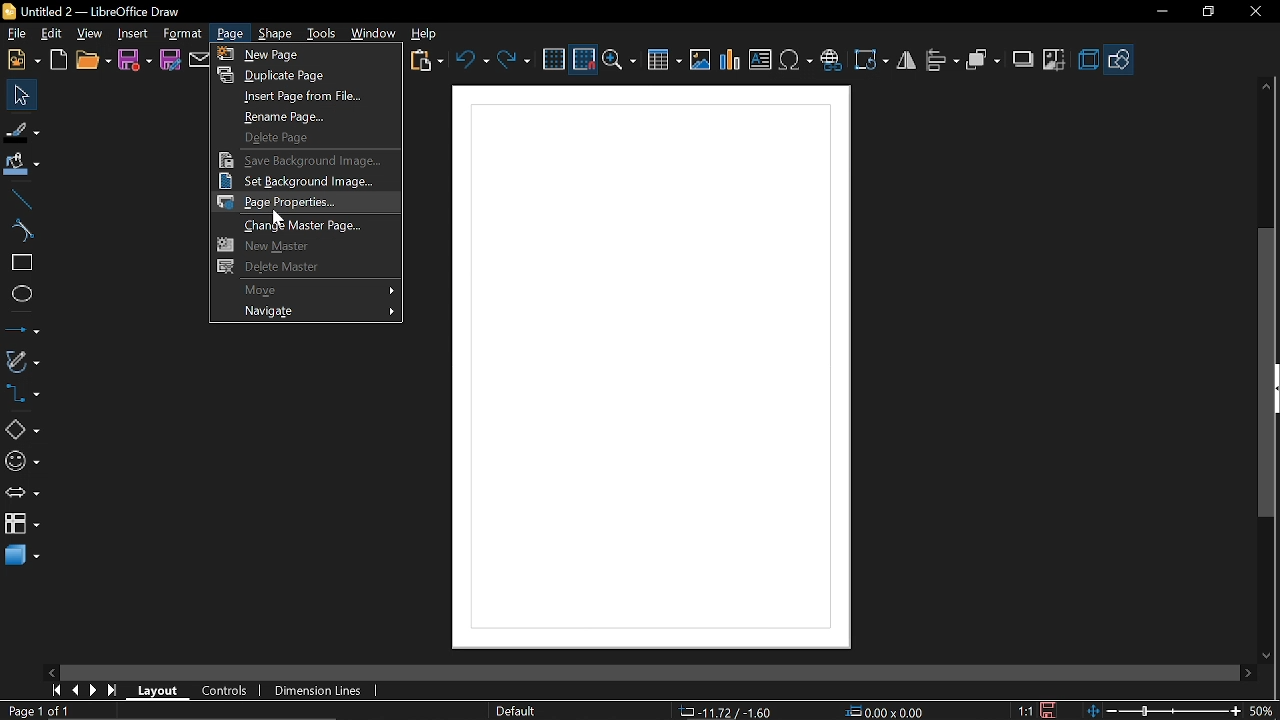 Image resolution: width=1280 pixels, height=720 pixels. What do you see at coordinates (662, 61) in the screenshot?
I see `Insert table` at bounding box center [662, 61].